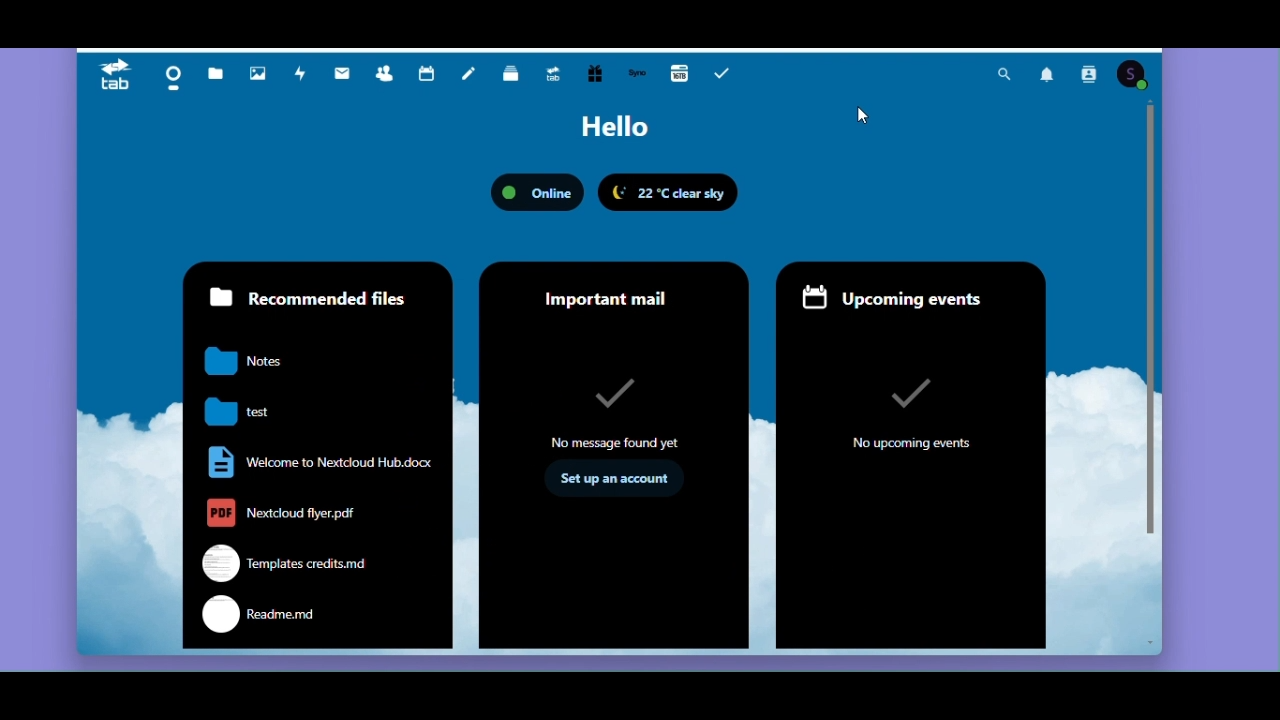 The height and width of the screenshot is (720, 1280). Describe the element at coordinates (594, 75) in the screenshot. I see `Free trial` at that location.